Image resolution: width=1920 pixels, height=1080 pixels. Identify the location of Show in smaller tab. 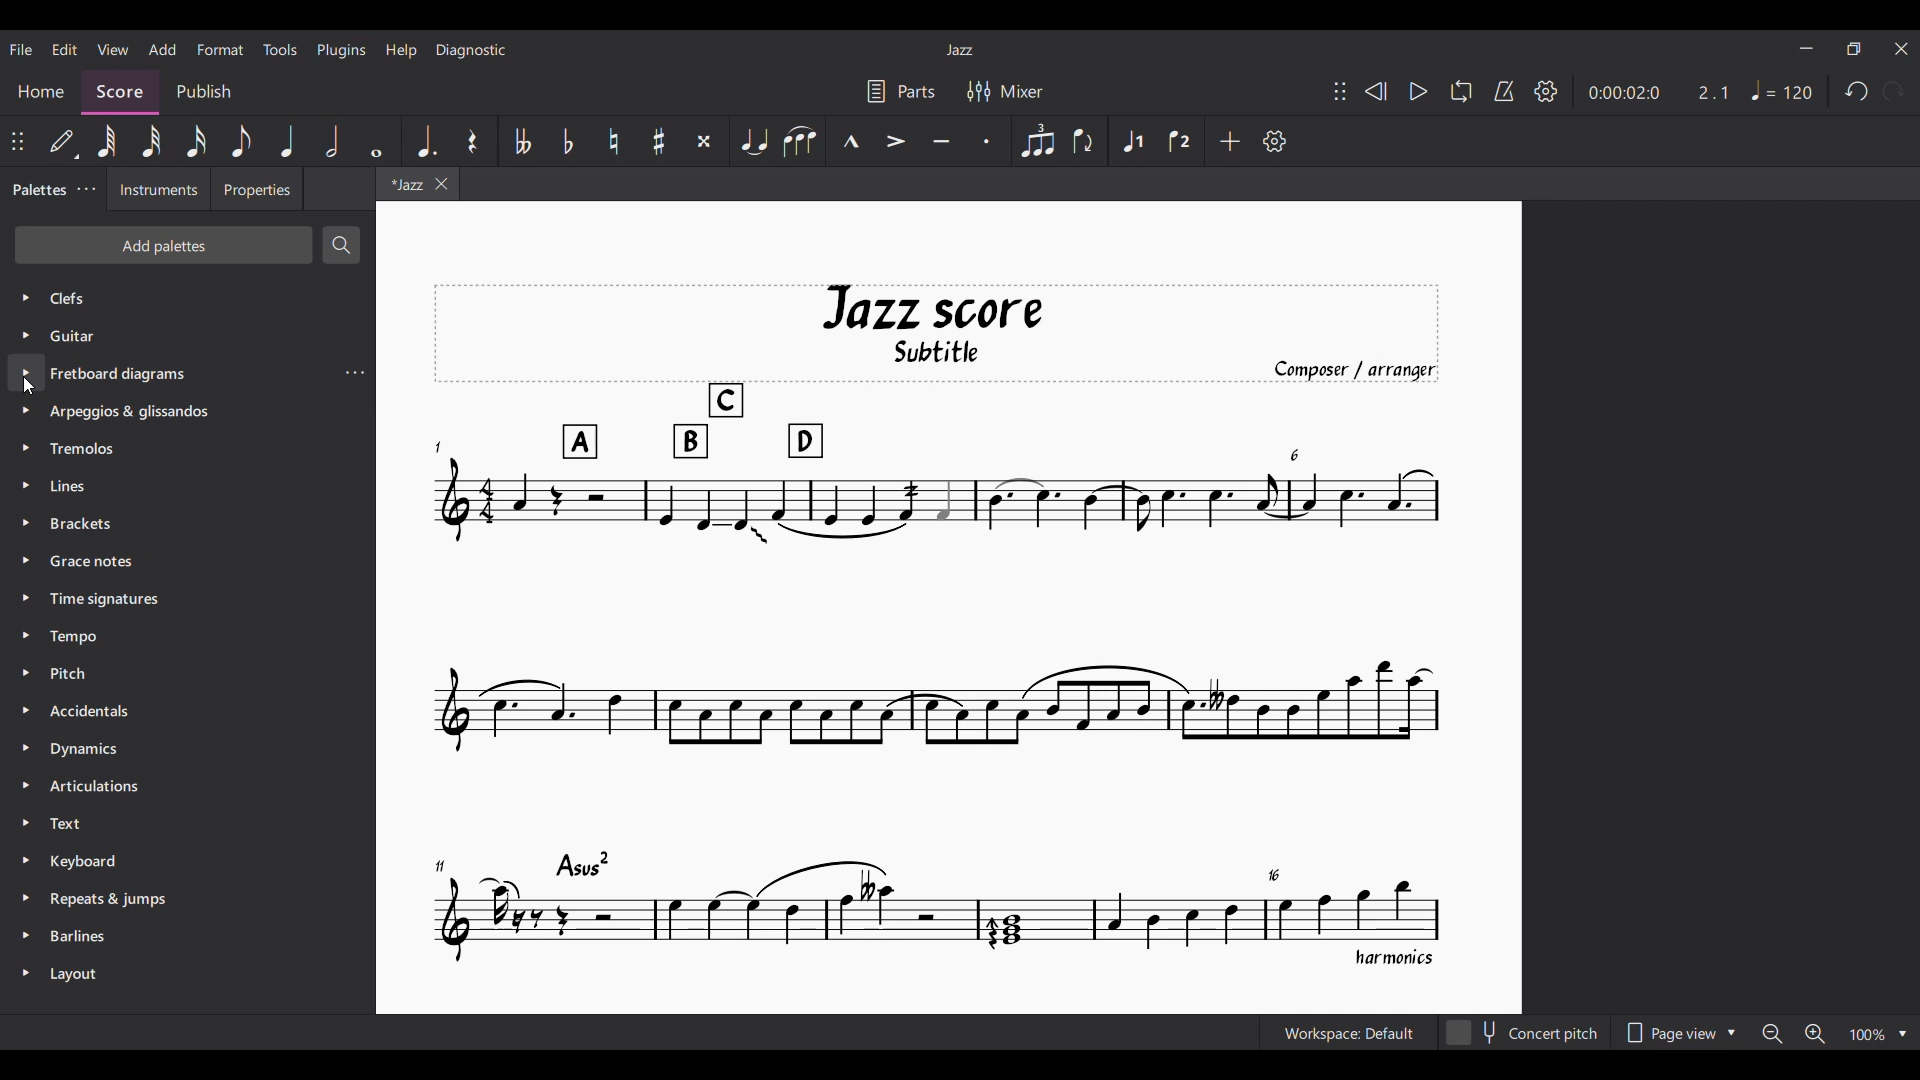
(1854, 49).